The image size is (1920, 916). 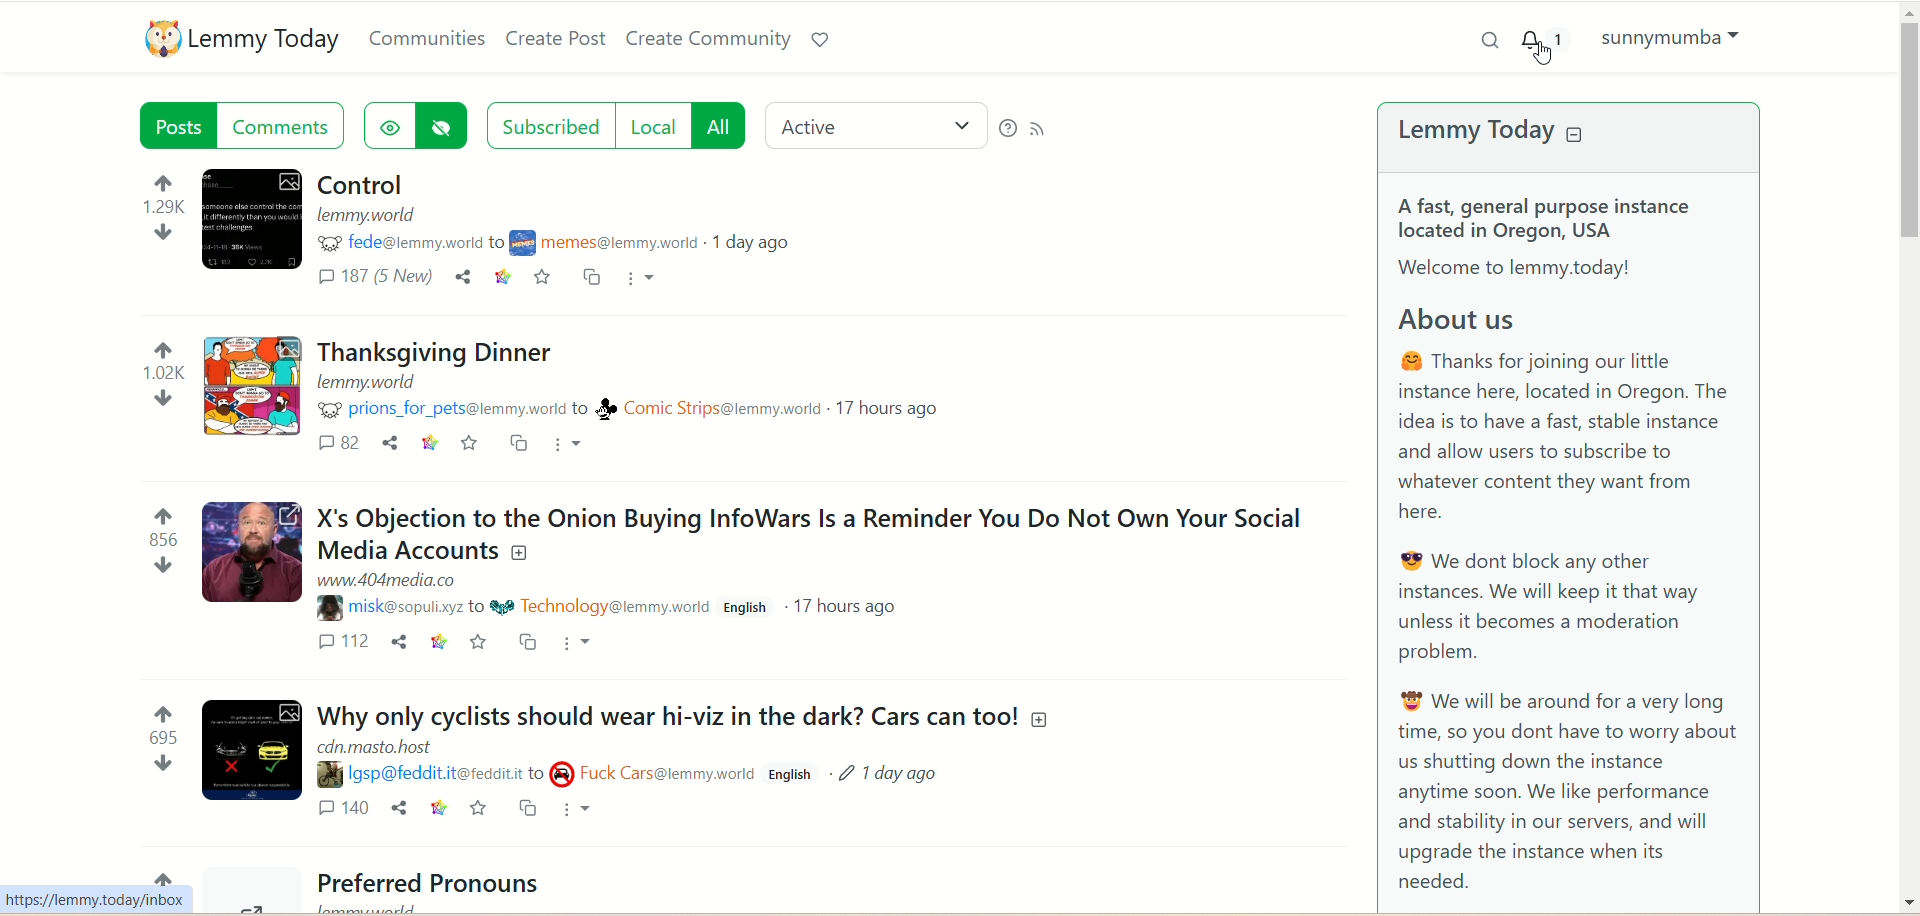 I want to click on cross-post, so click(x=527, y=643).